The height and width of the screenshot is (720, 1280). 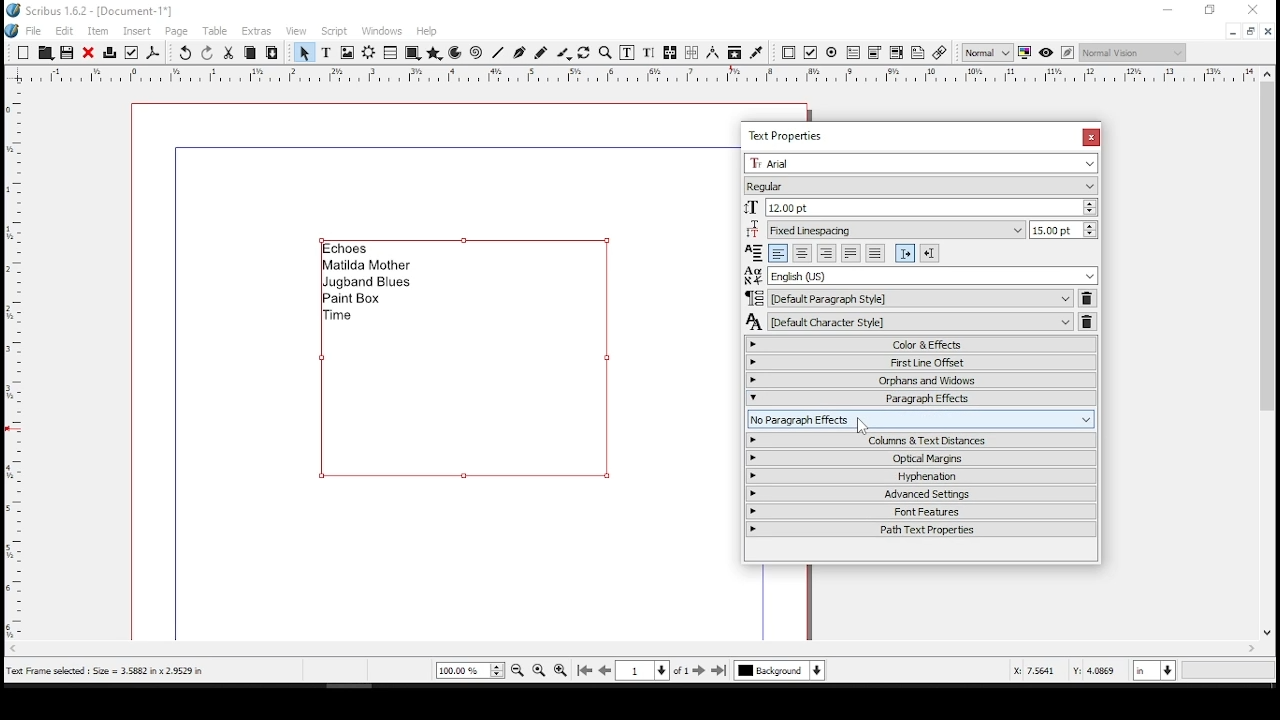 I want to click on jugband blues, so click(x=369, y=284).